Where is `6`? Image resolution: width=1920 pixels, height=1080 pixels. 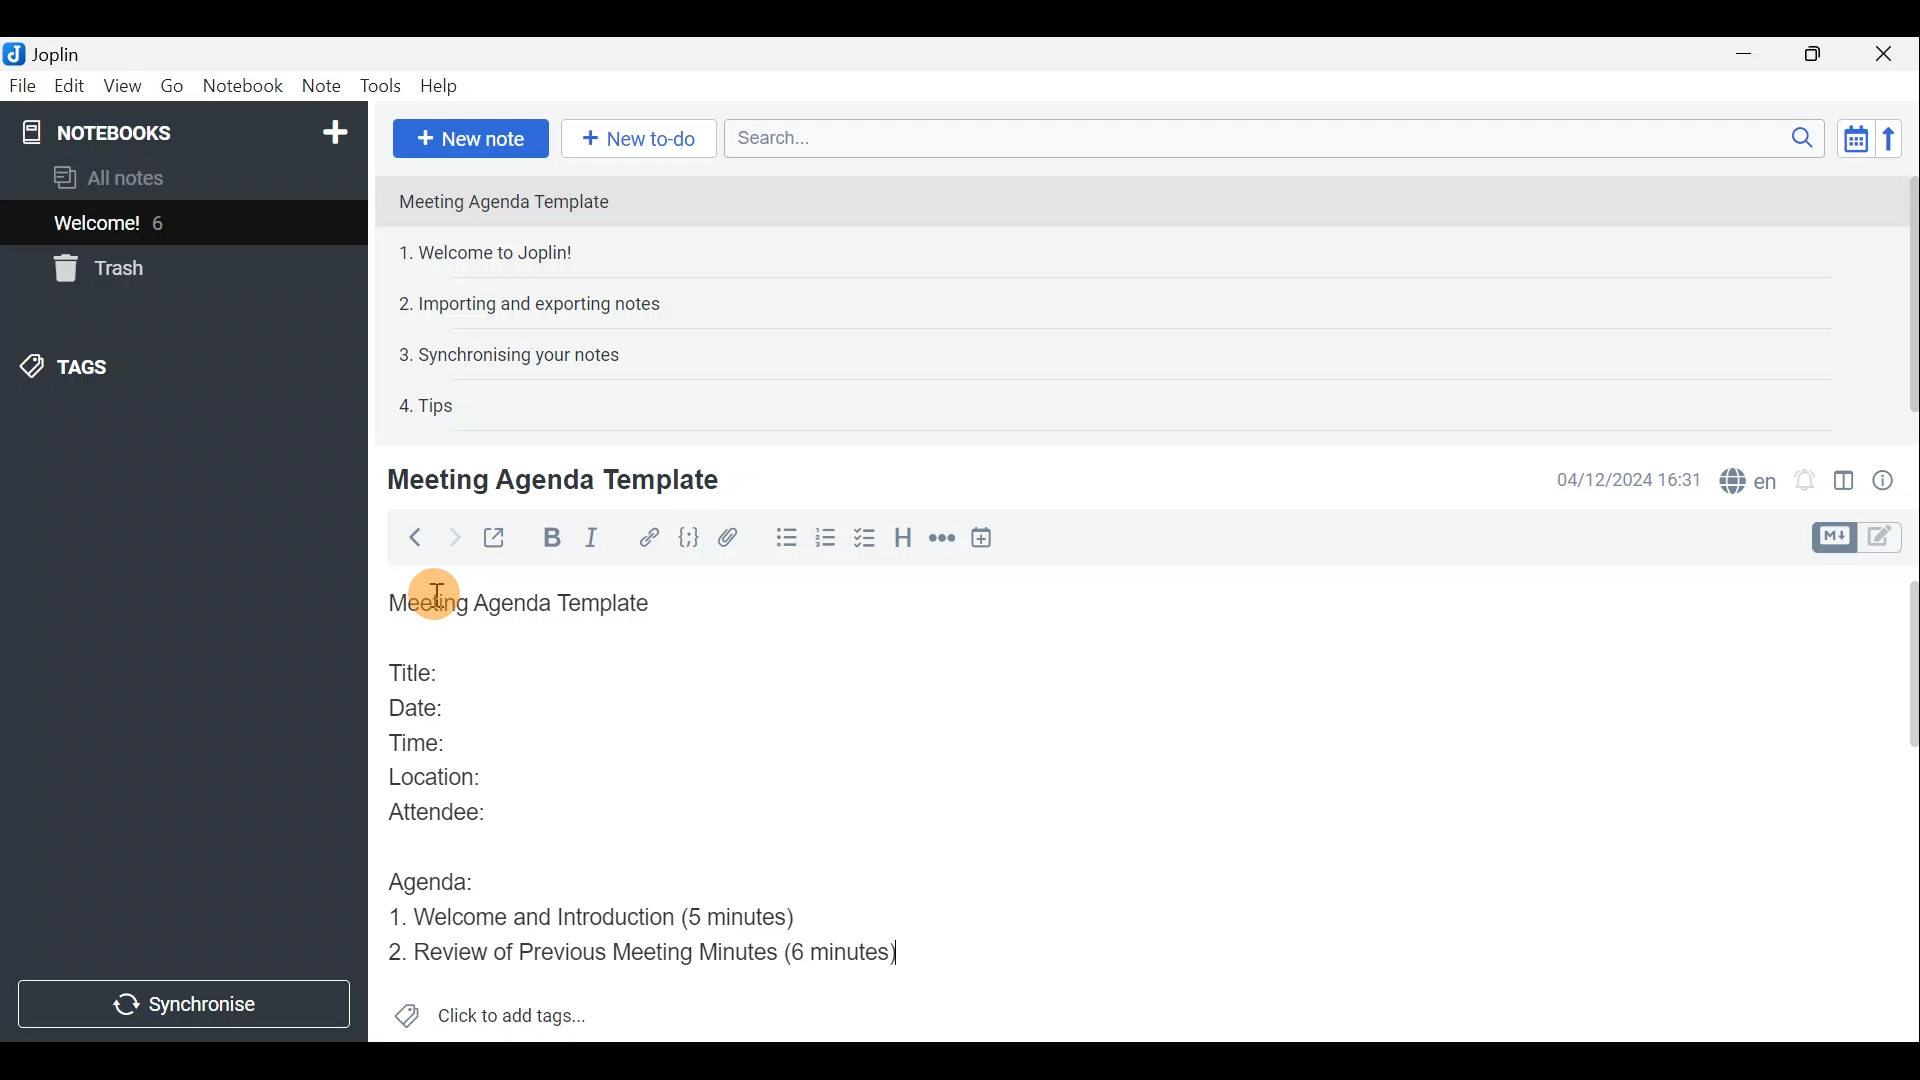 6 is located at coordinates (164, 223).